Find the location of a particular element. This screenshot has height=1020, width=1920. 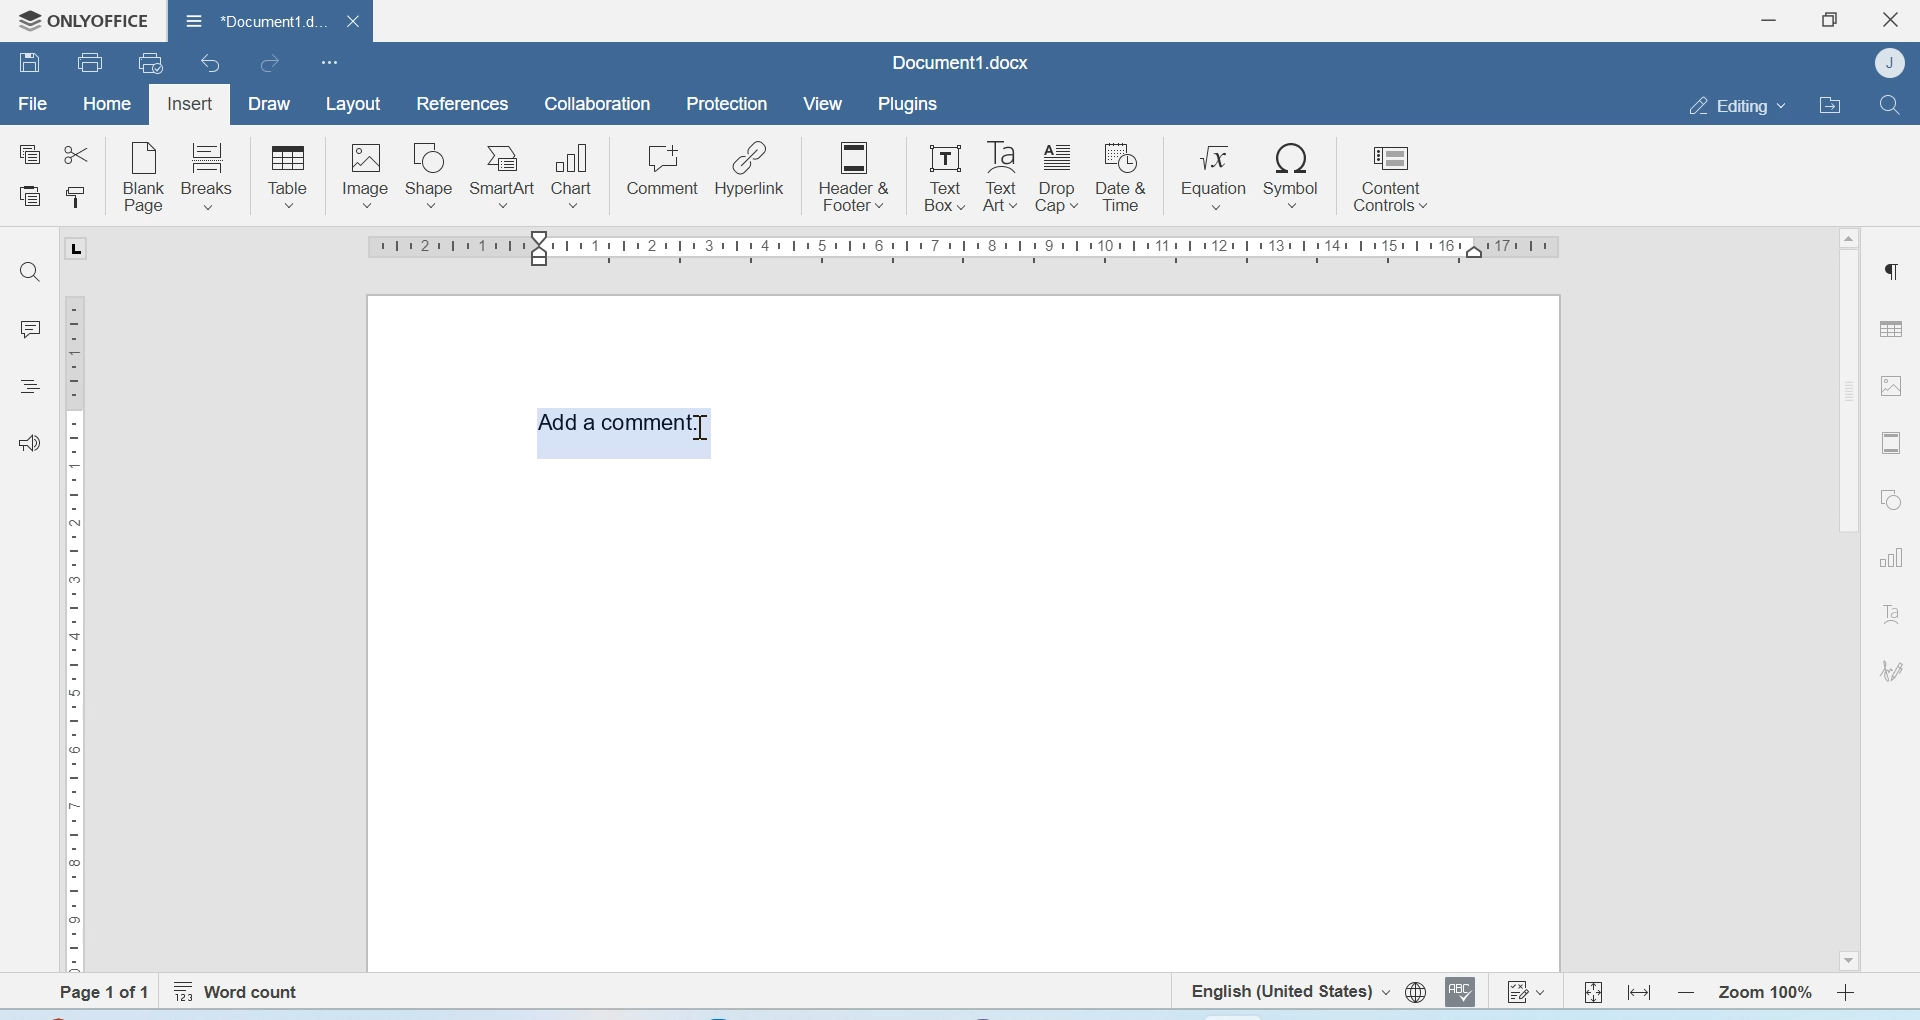

Maximize is located at coordinates (1829, 20).